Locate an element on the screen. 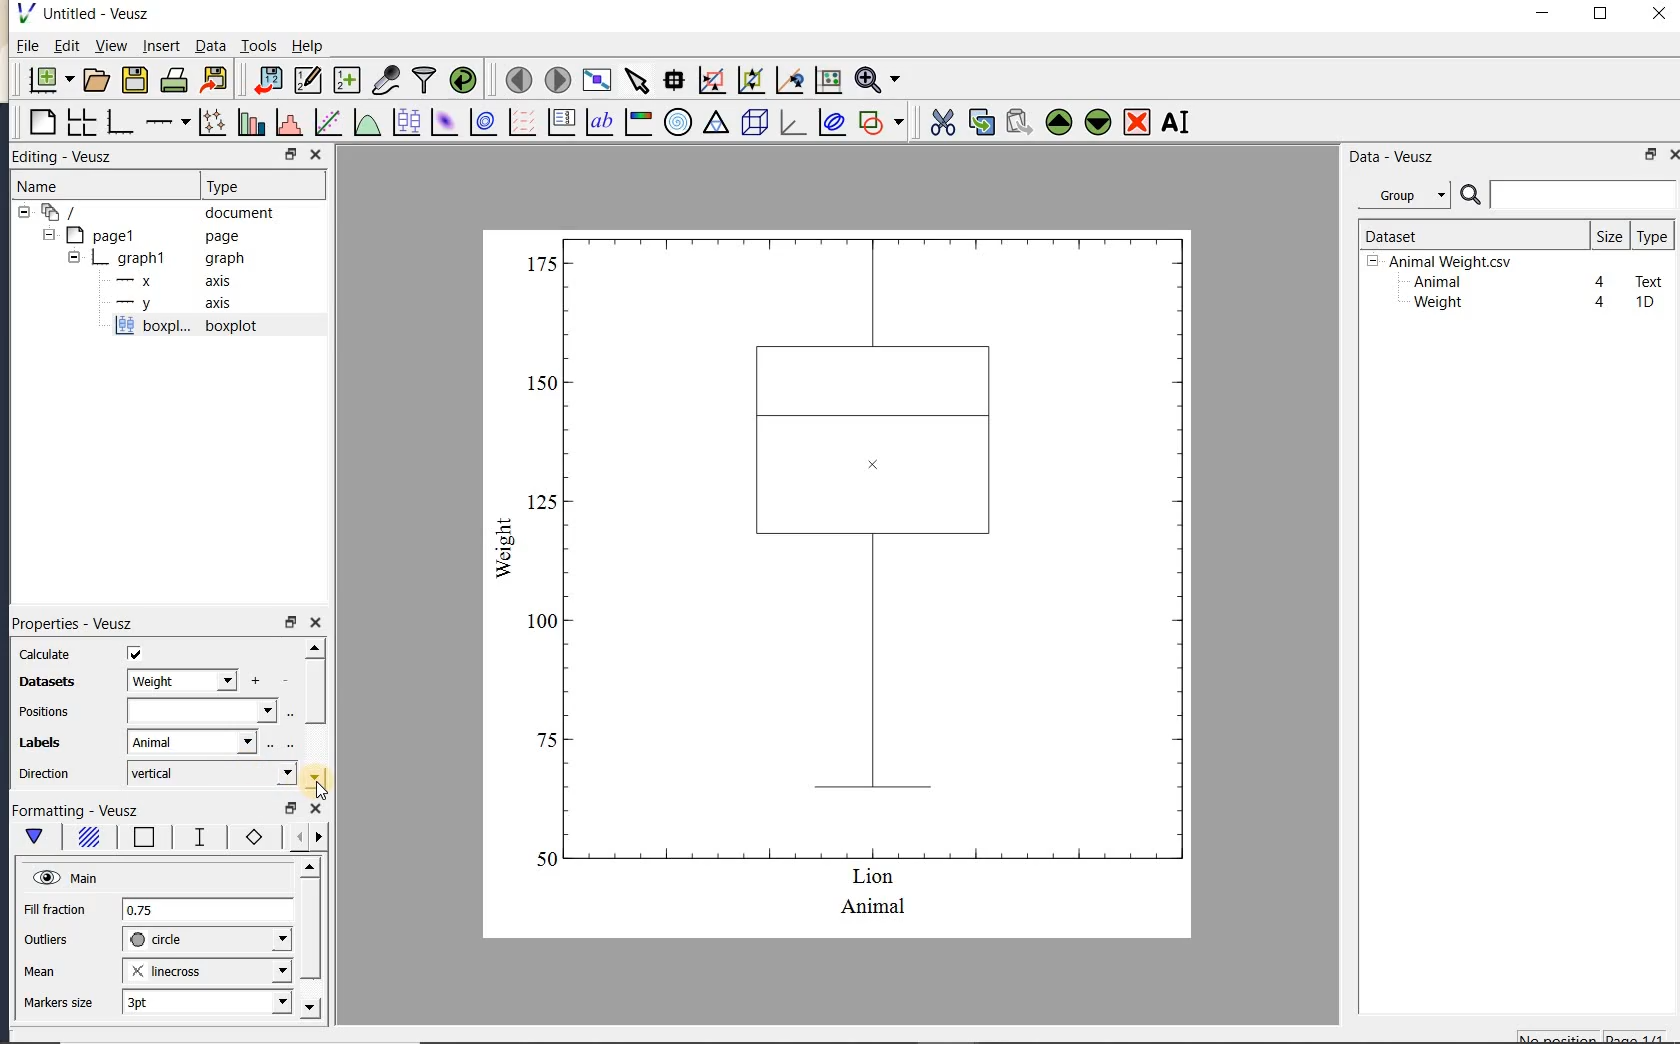 Image resolution: width=1680 pixels, height=1044 pixels. click to recenter graph axes is located at coordinates (790, 81).